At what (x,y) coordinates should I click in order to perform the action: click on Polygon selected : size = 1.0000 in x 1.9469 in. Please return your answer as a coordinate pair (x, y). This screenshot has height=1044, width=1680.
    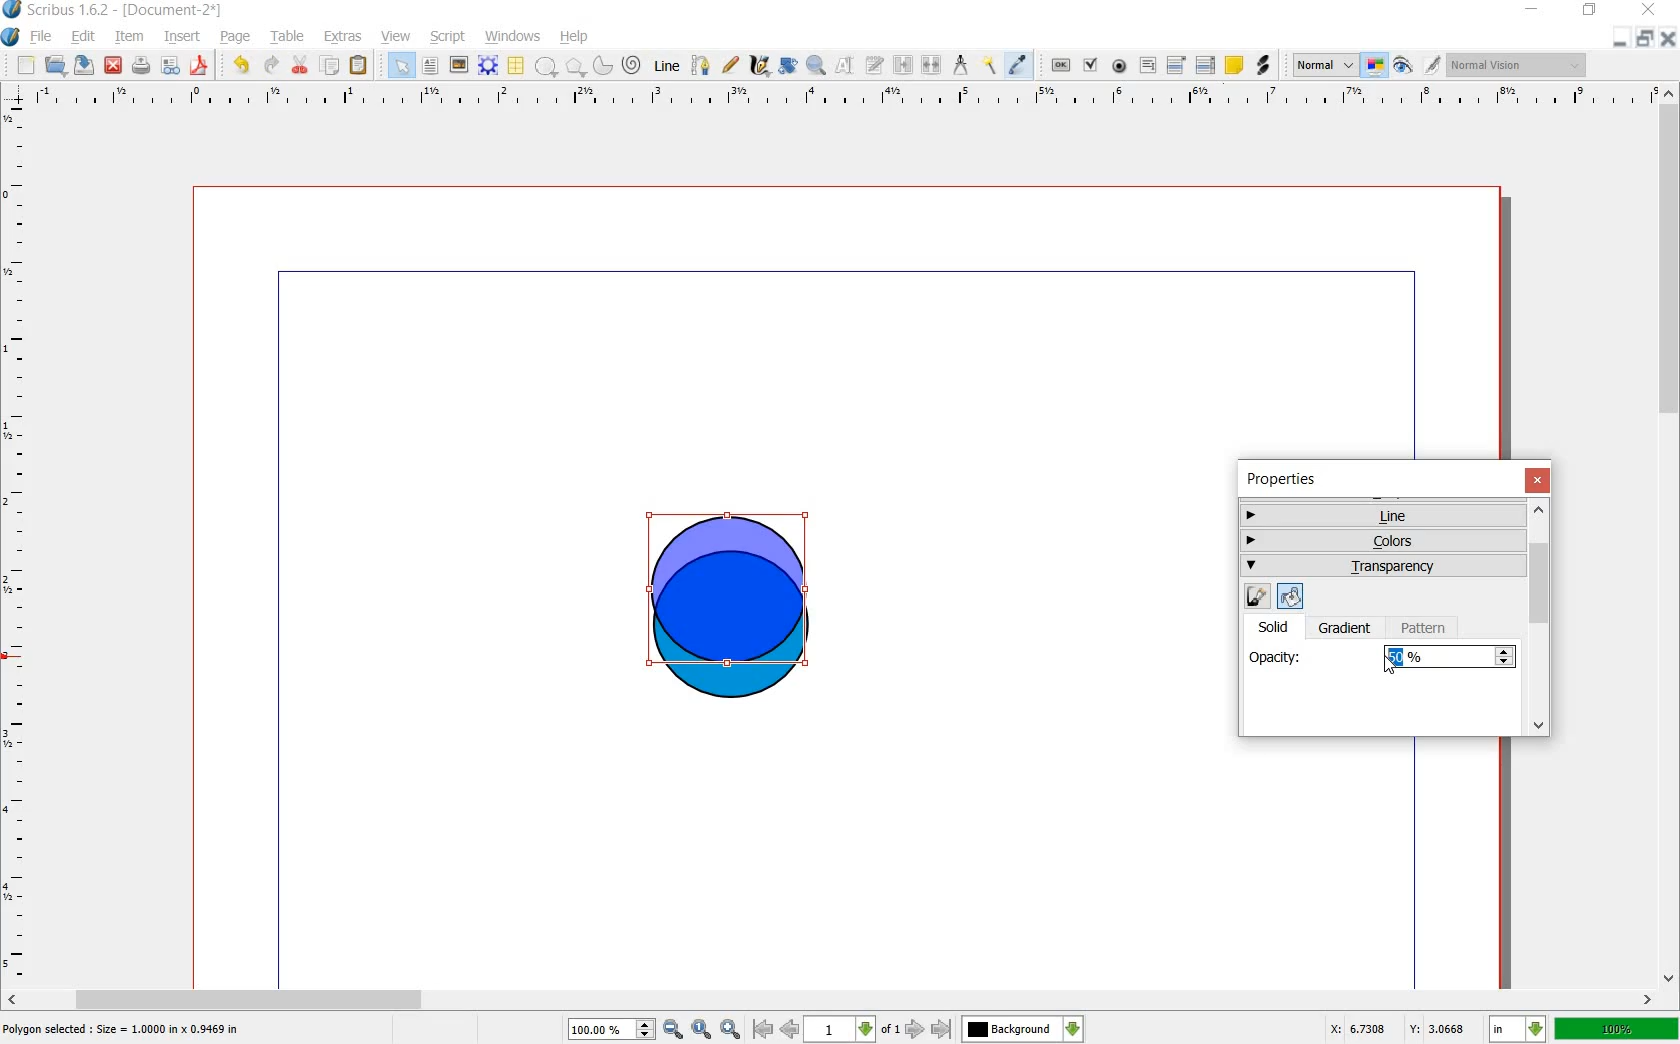
    Looking at the image, I should click on (123, 1028).